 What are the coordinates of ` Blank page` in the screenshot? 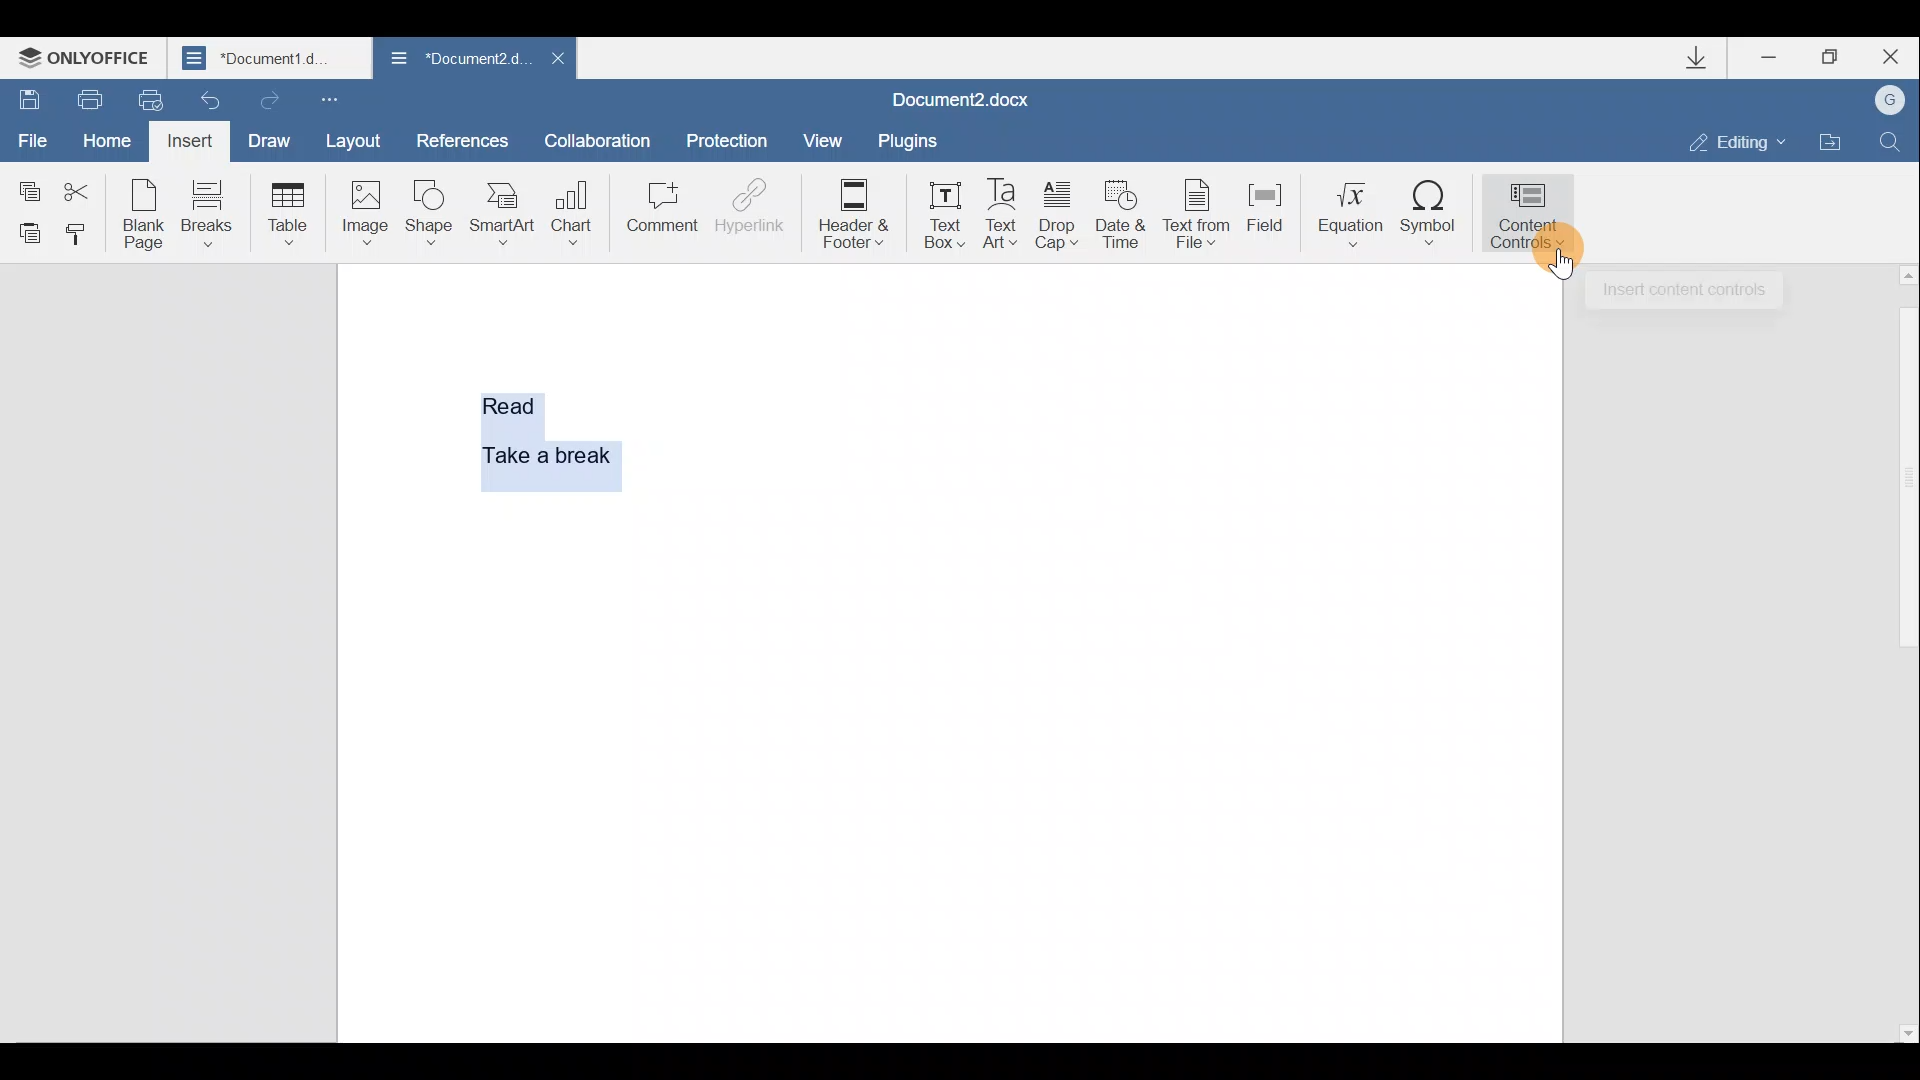 It's located at (144, 214).